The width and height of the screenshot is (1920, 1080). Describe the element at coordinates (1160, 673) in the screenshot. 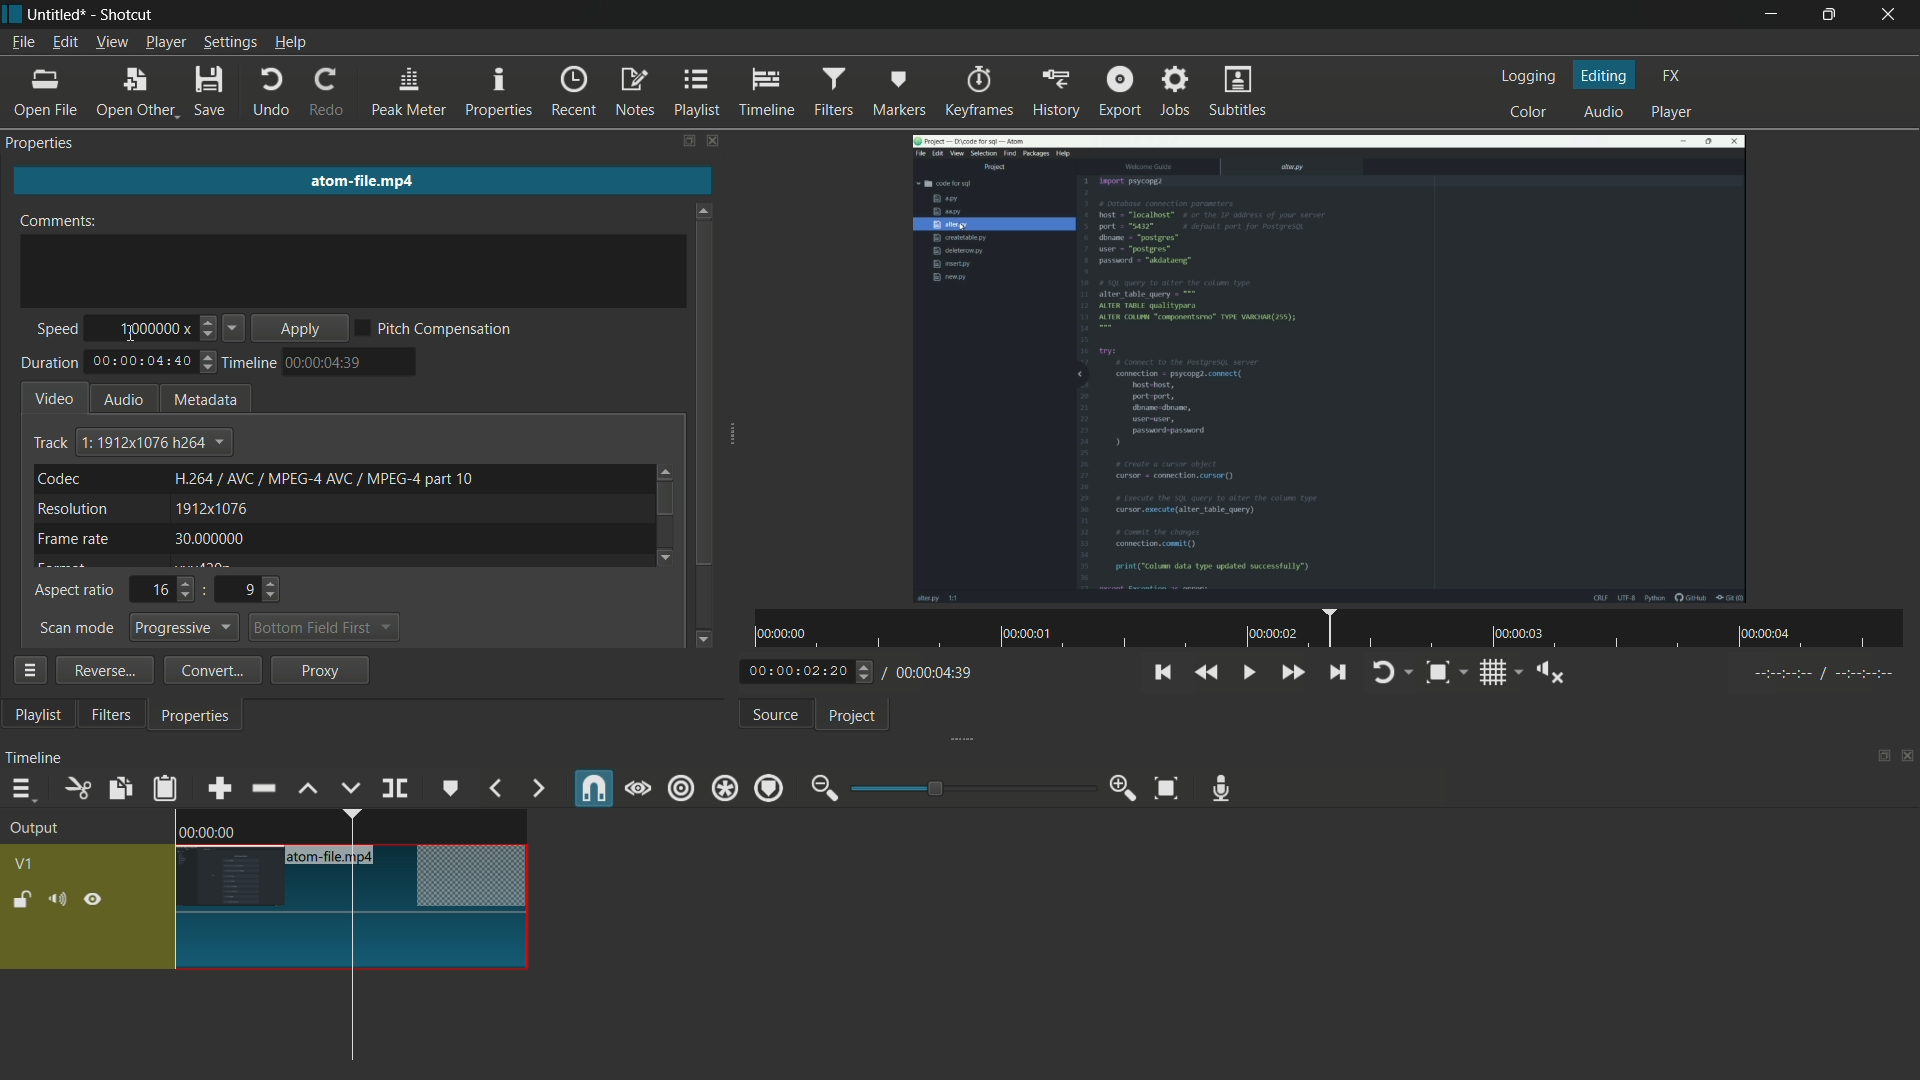

I see `skip to the previous point` at that location.